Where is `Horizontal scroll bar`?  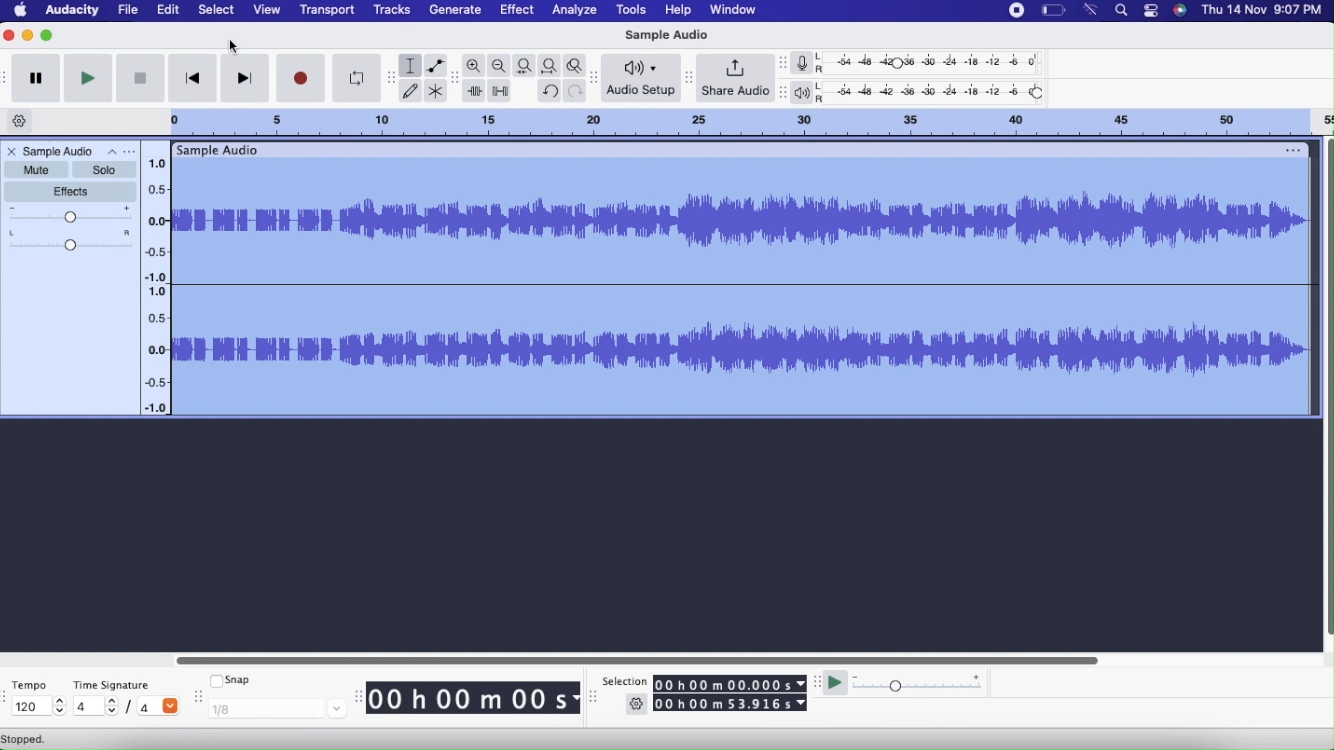
Horizontal scroll bar is located at coordinates (1326, 394).